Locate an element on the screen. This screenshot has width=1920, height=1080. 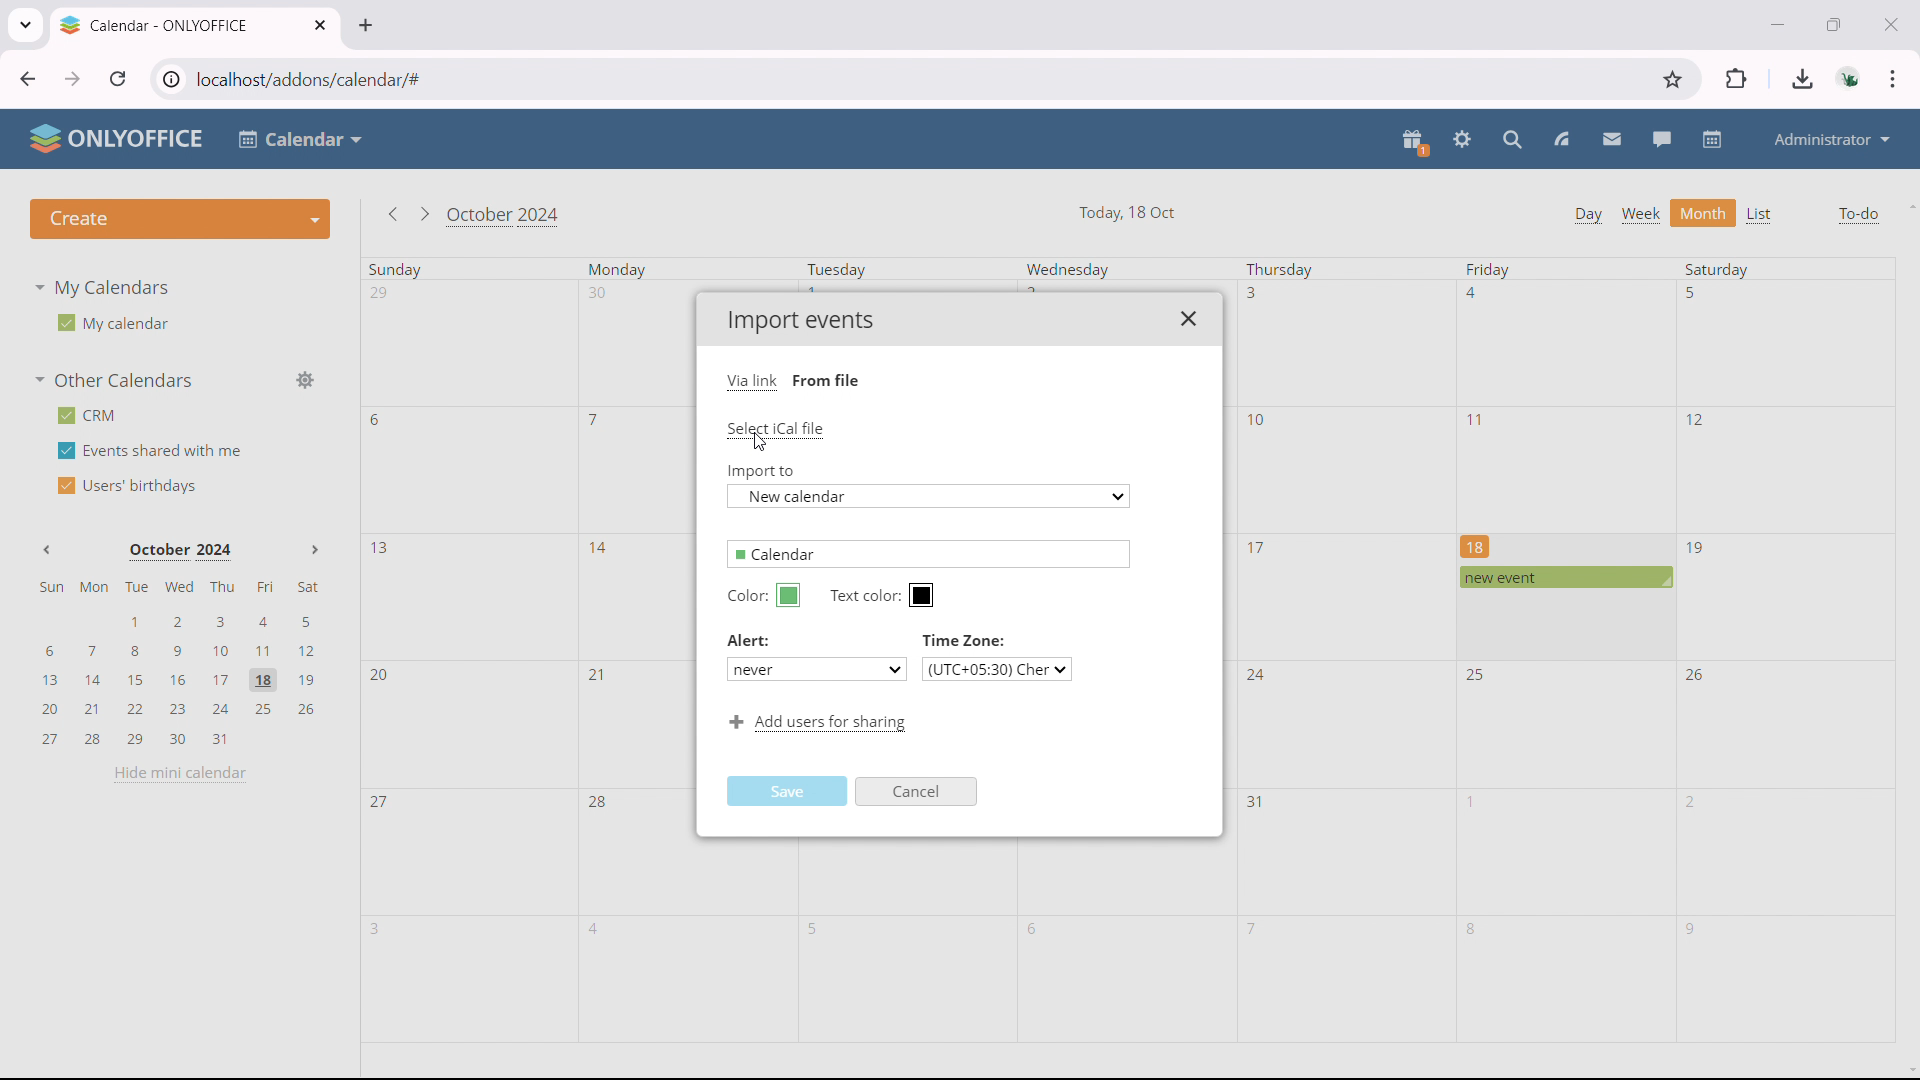
Monday is located at coordinates (619, 270).